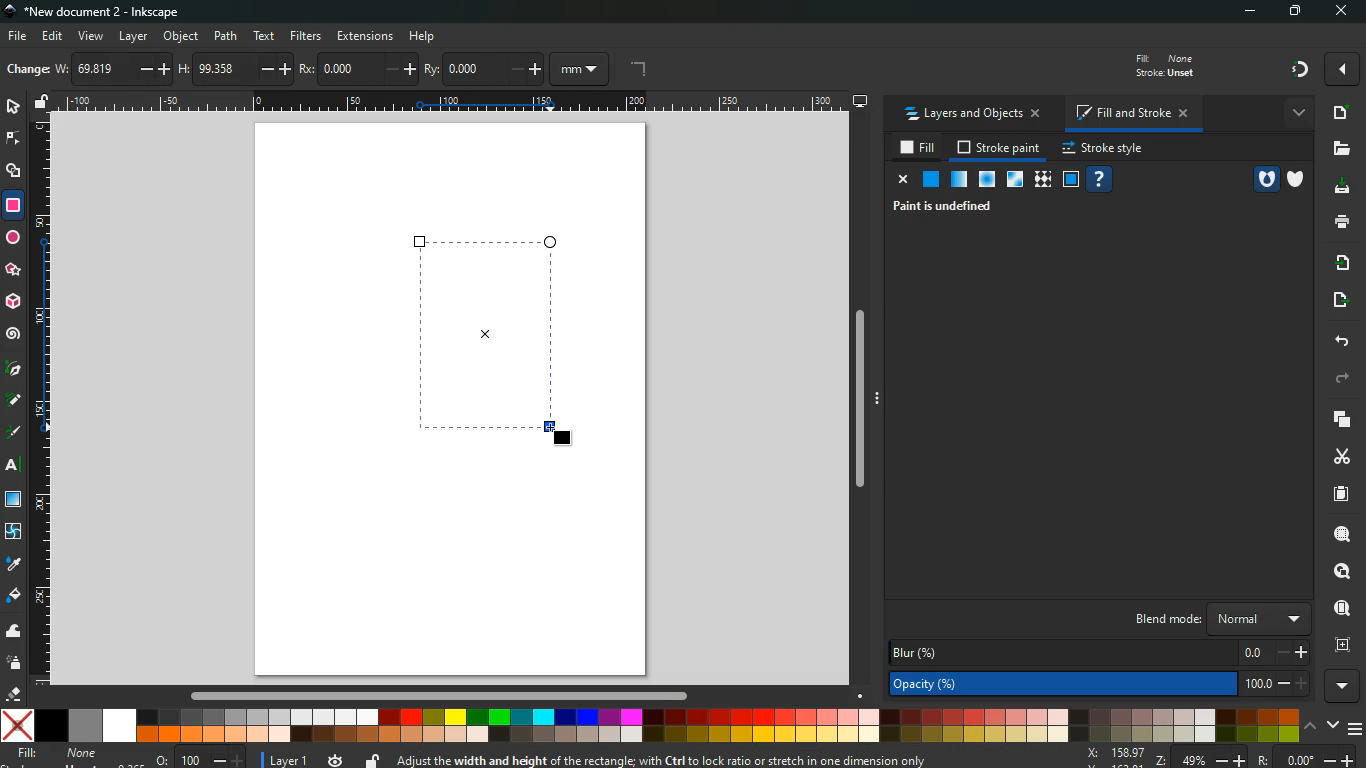  Describe the element at coordinates (217, 69) in the screenshot. I see `h` at that location.